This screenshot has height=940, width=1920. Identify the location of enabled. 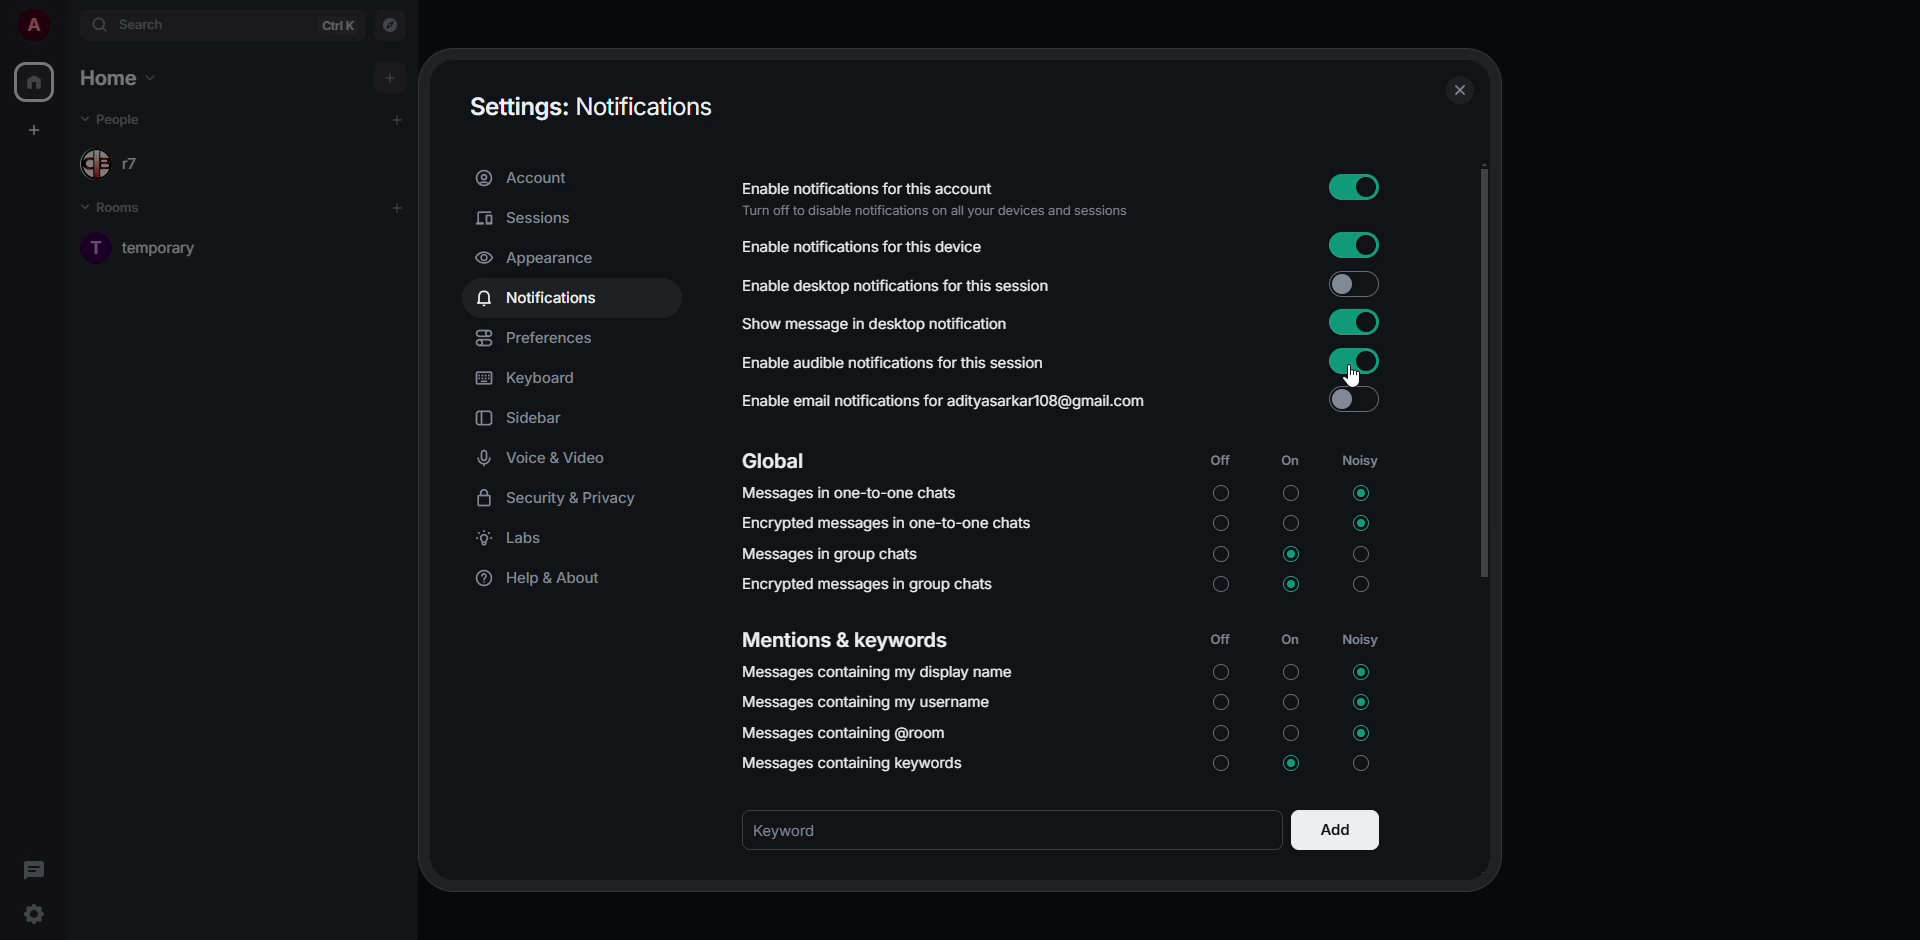
(1352, 188).